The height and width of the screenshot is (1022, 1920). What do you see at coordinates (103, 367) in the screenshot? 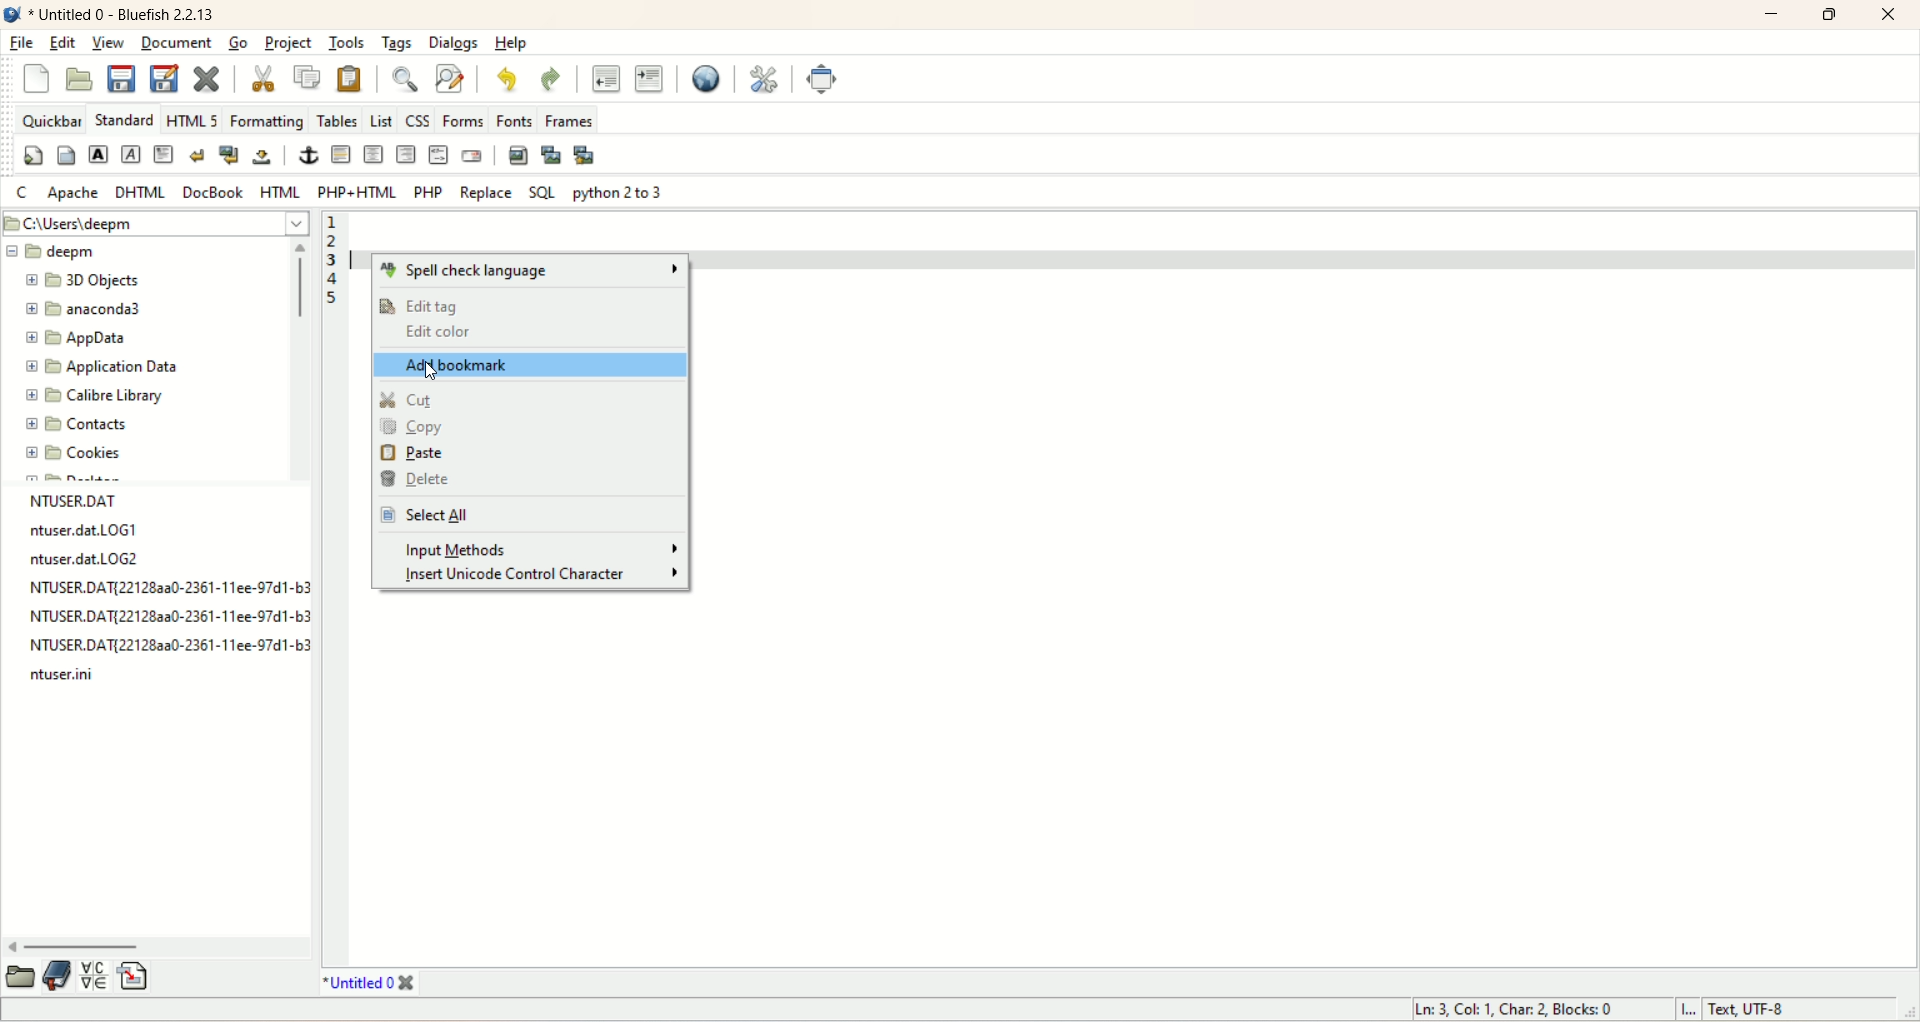
I see `application data` at bounding box center [103, 367].